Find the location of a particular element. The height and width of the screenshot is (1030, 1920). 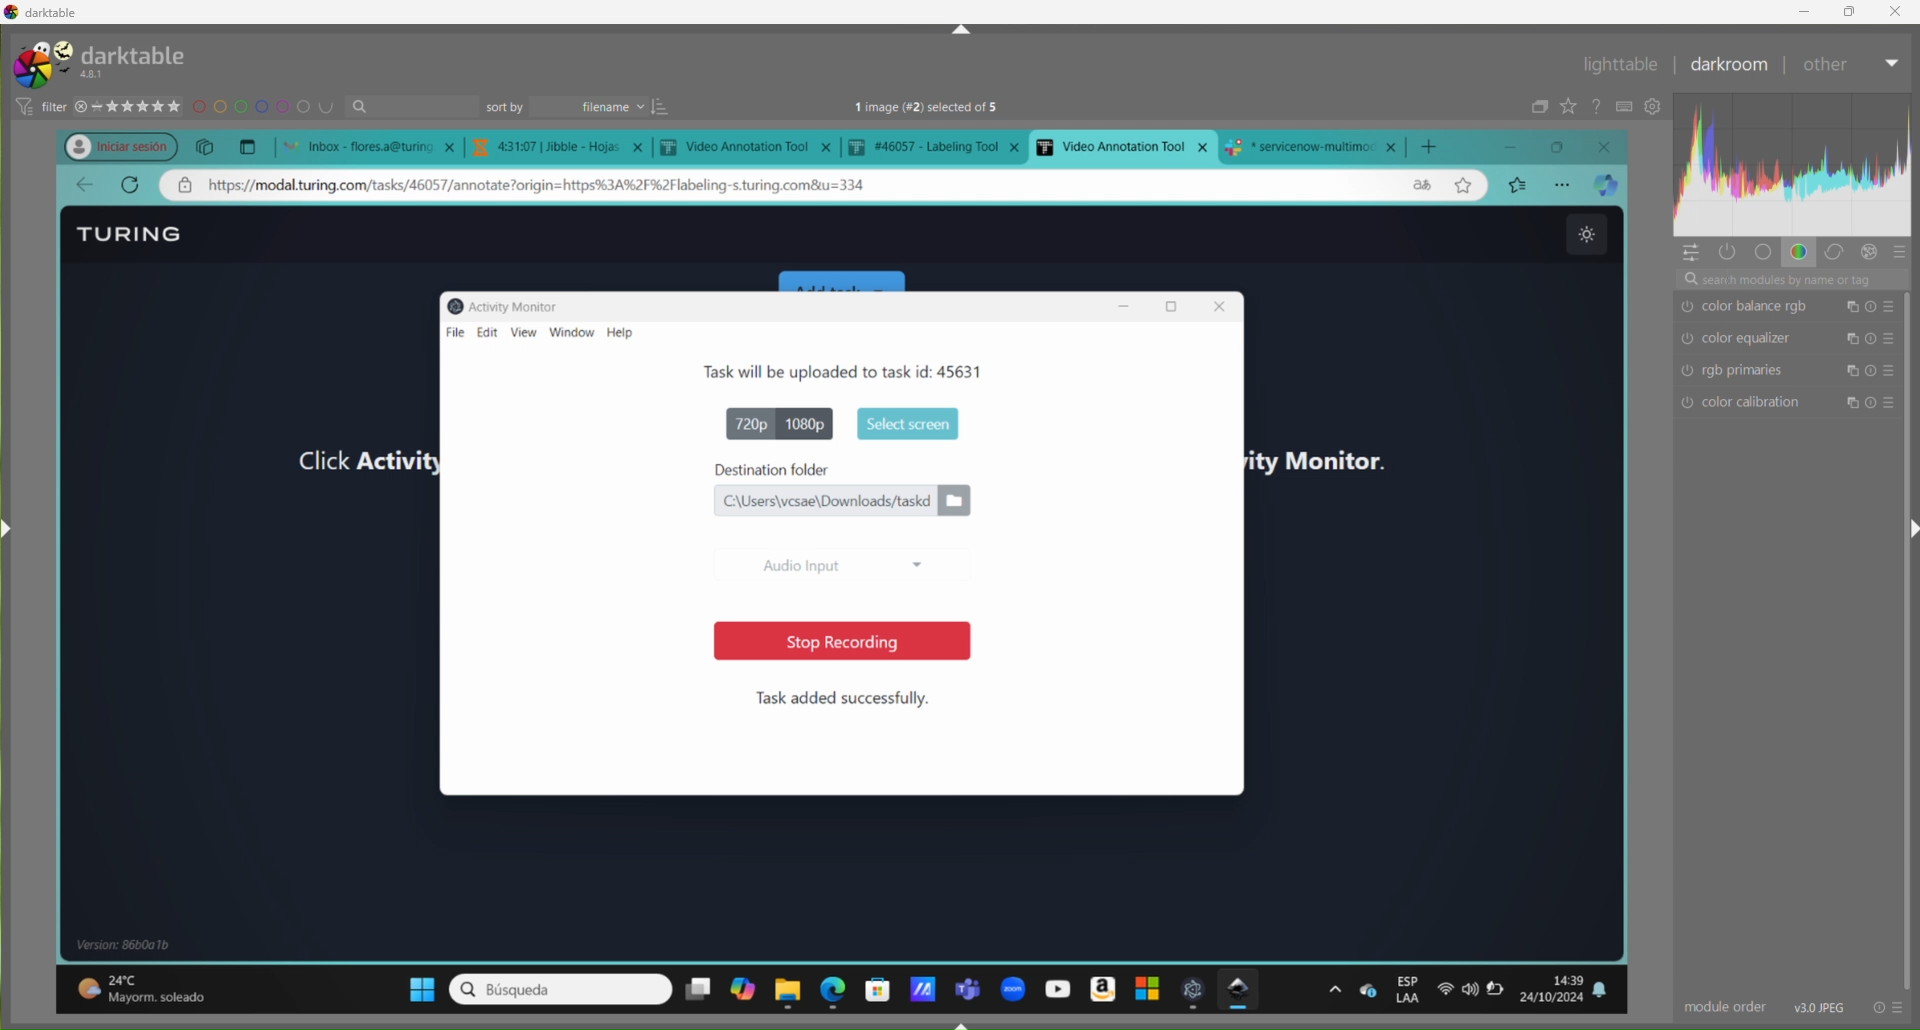

Close is located at coordinates (1894, 11).